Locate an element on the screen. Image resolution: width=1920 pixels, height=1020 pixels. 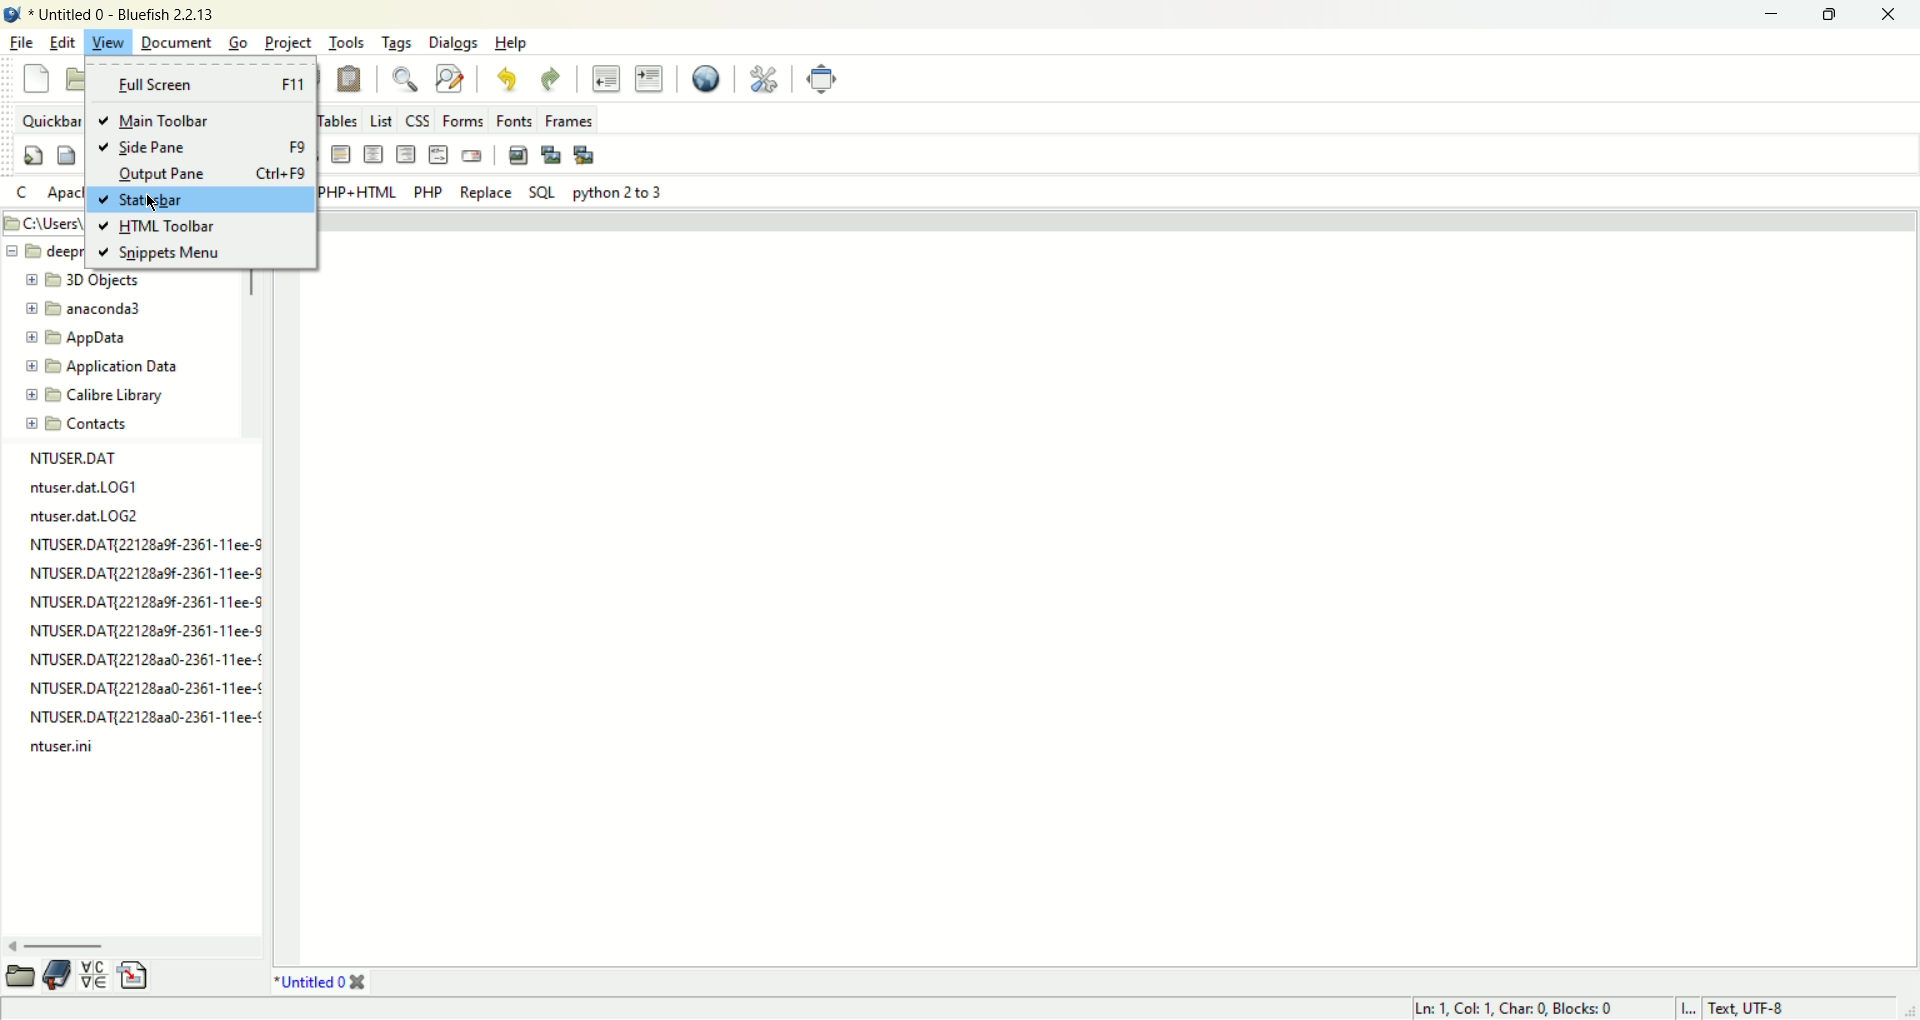
email is located at coordinates (473, 157).